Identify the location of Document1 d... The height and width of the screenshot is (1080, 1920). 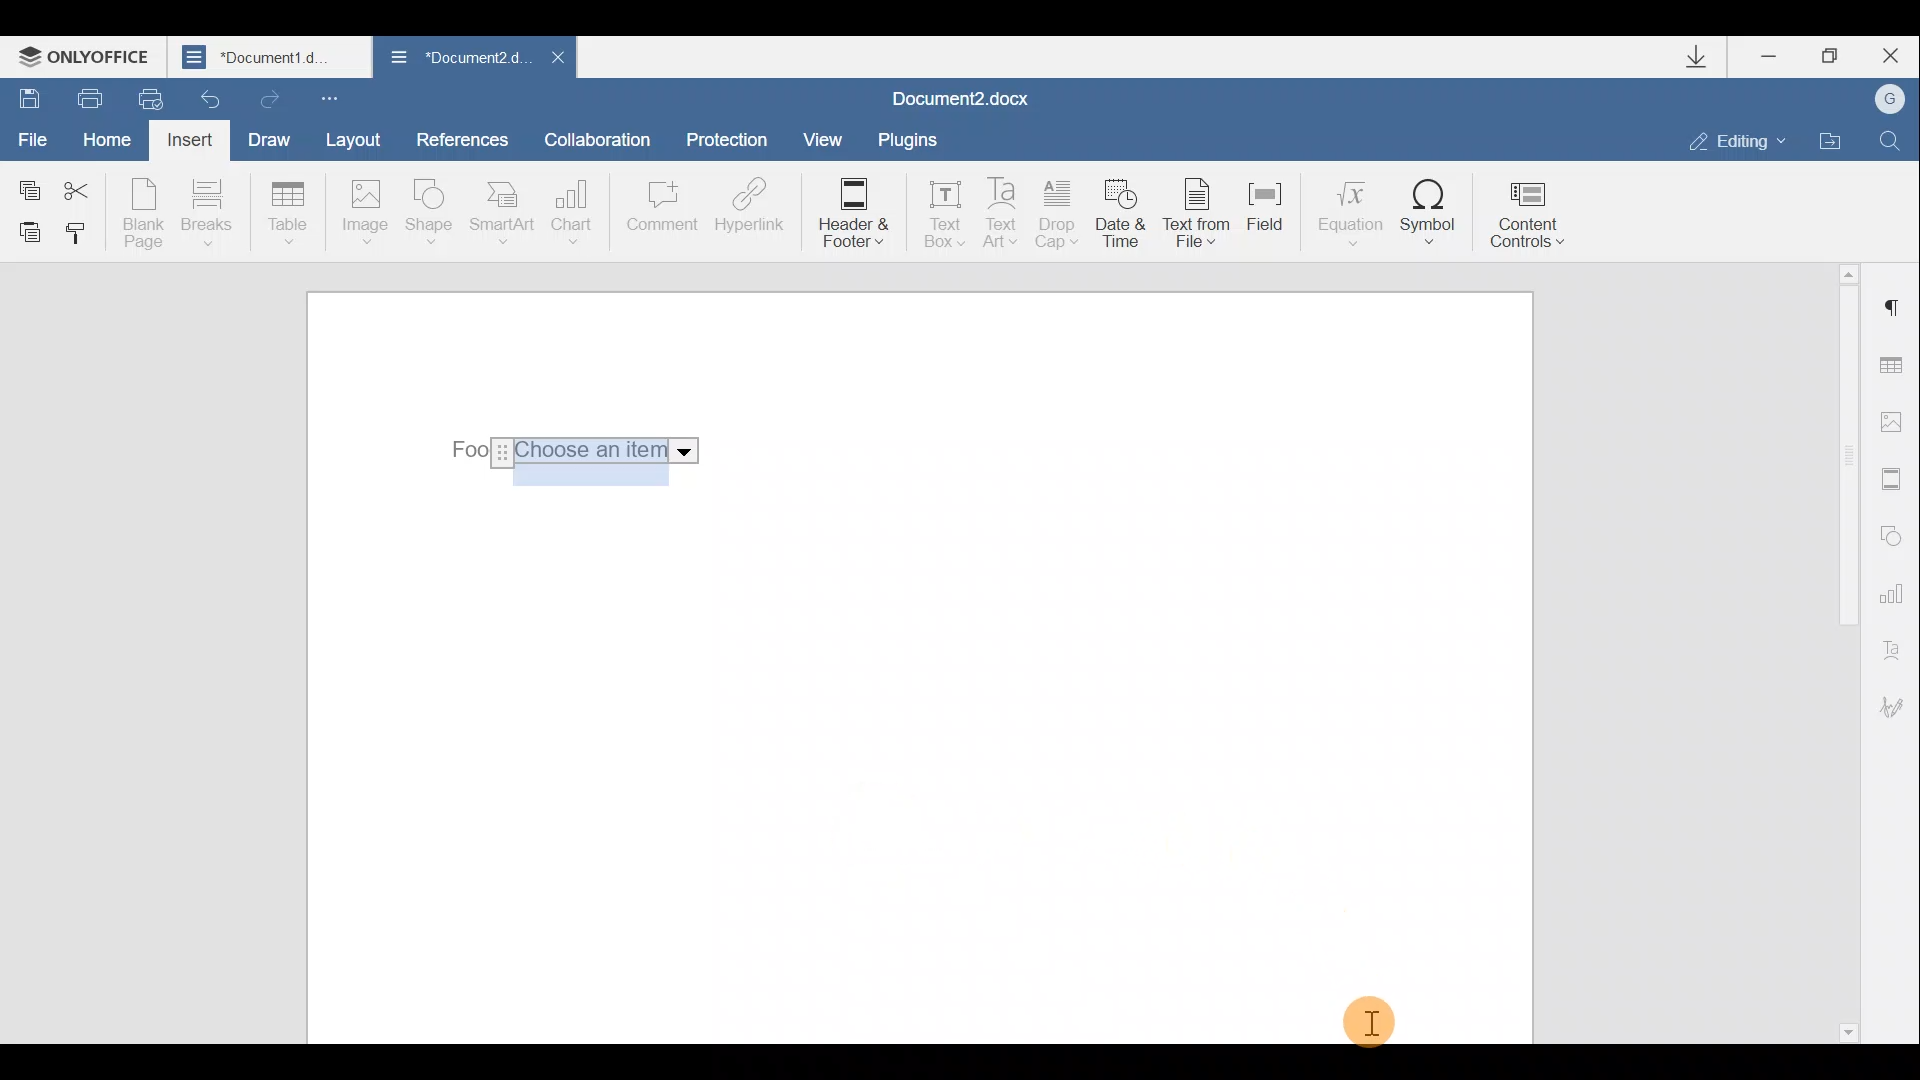
(272, 56).